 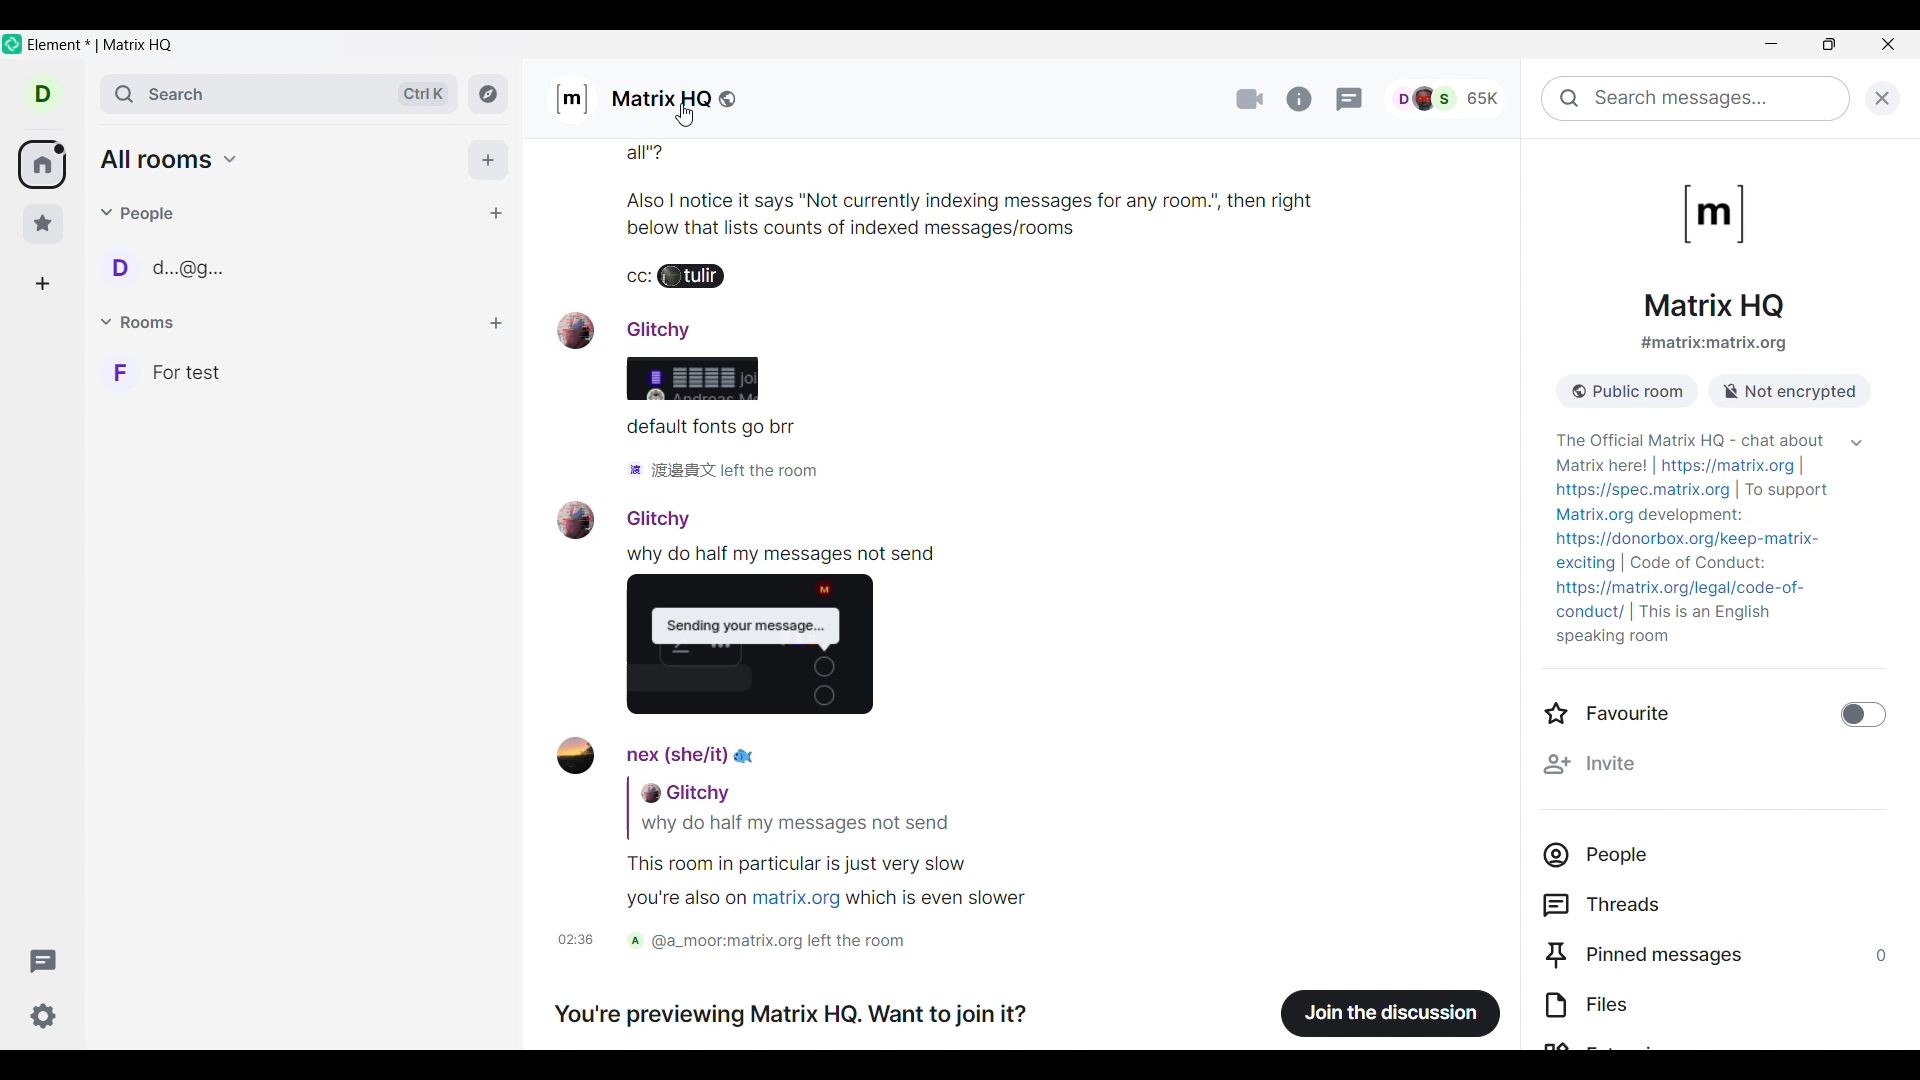 I want to click on all?, so click(x=775, y=157).